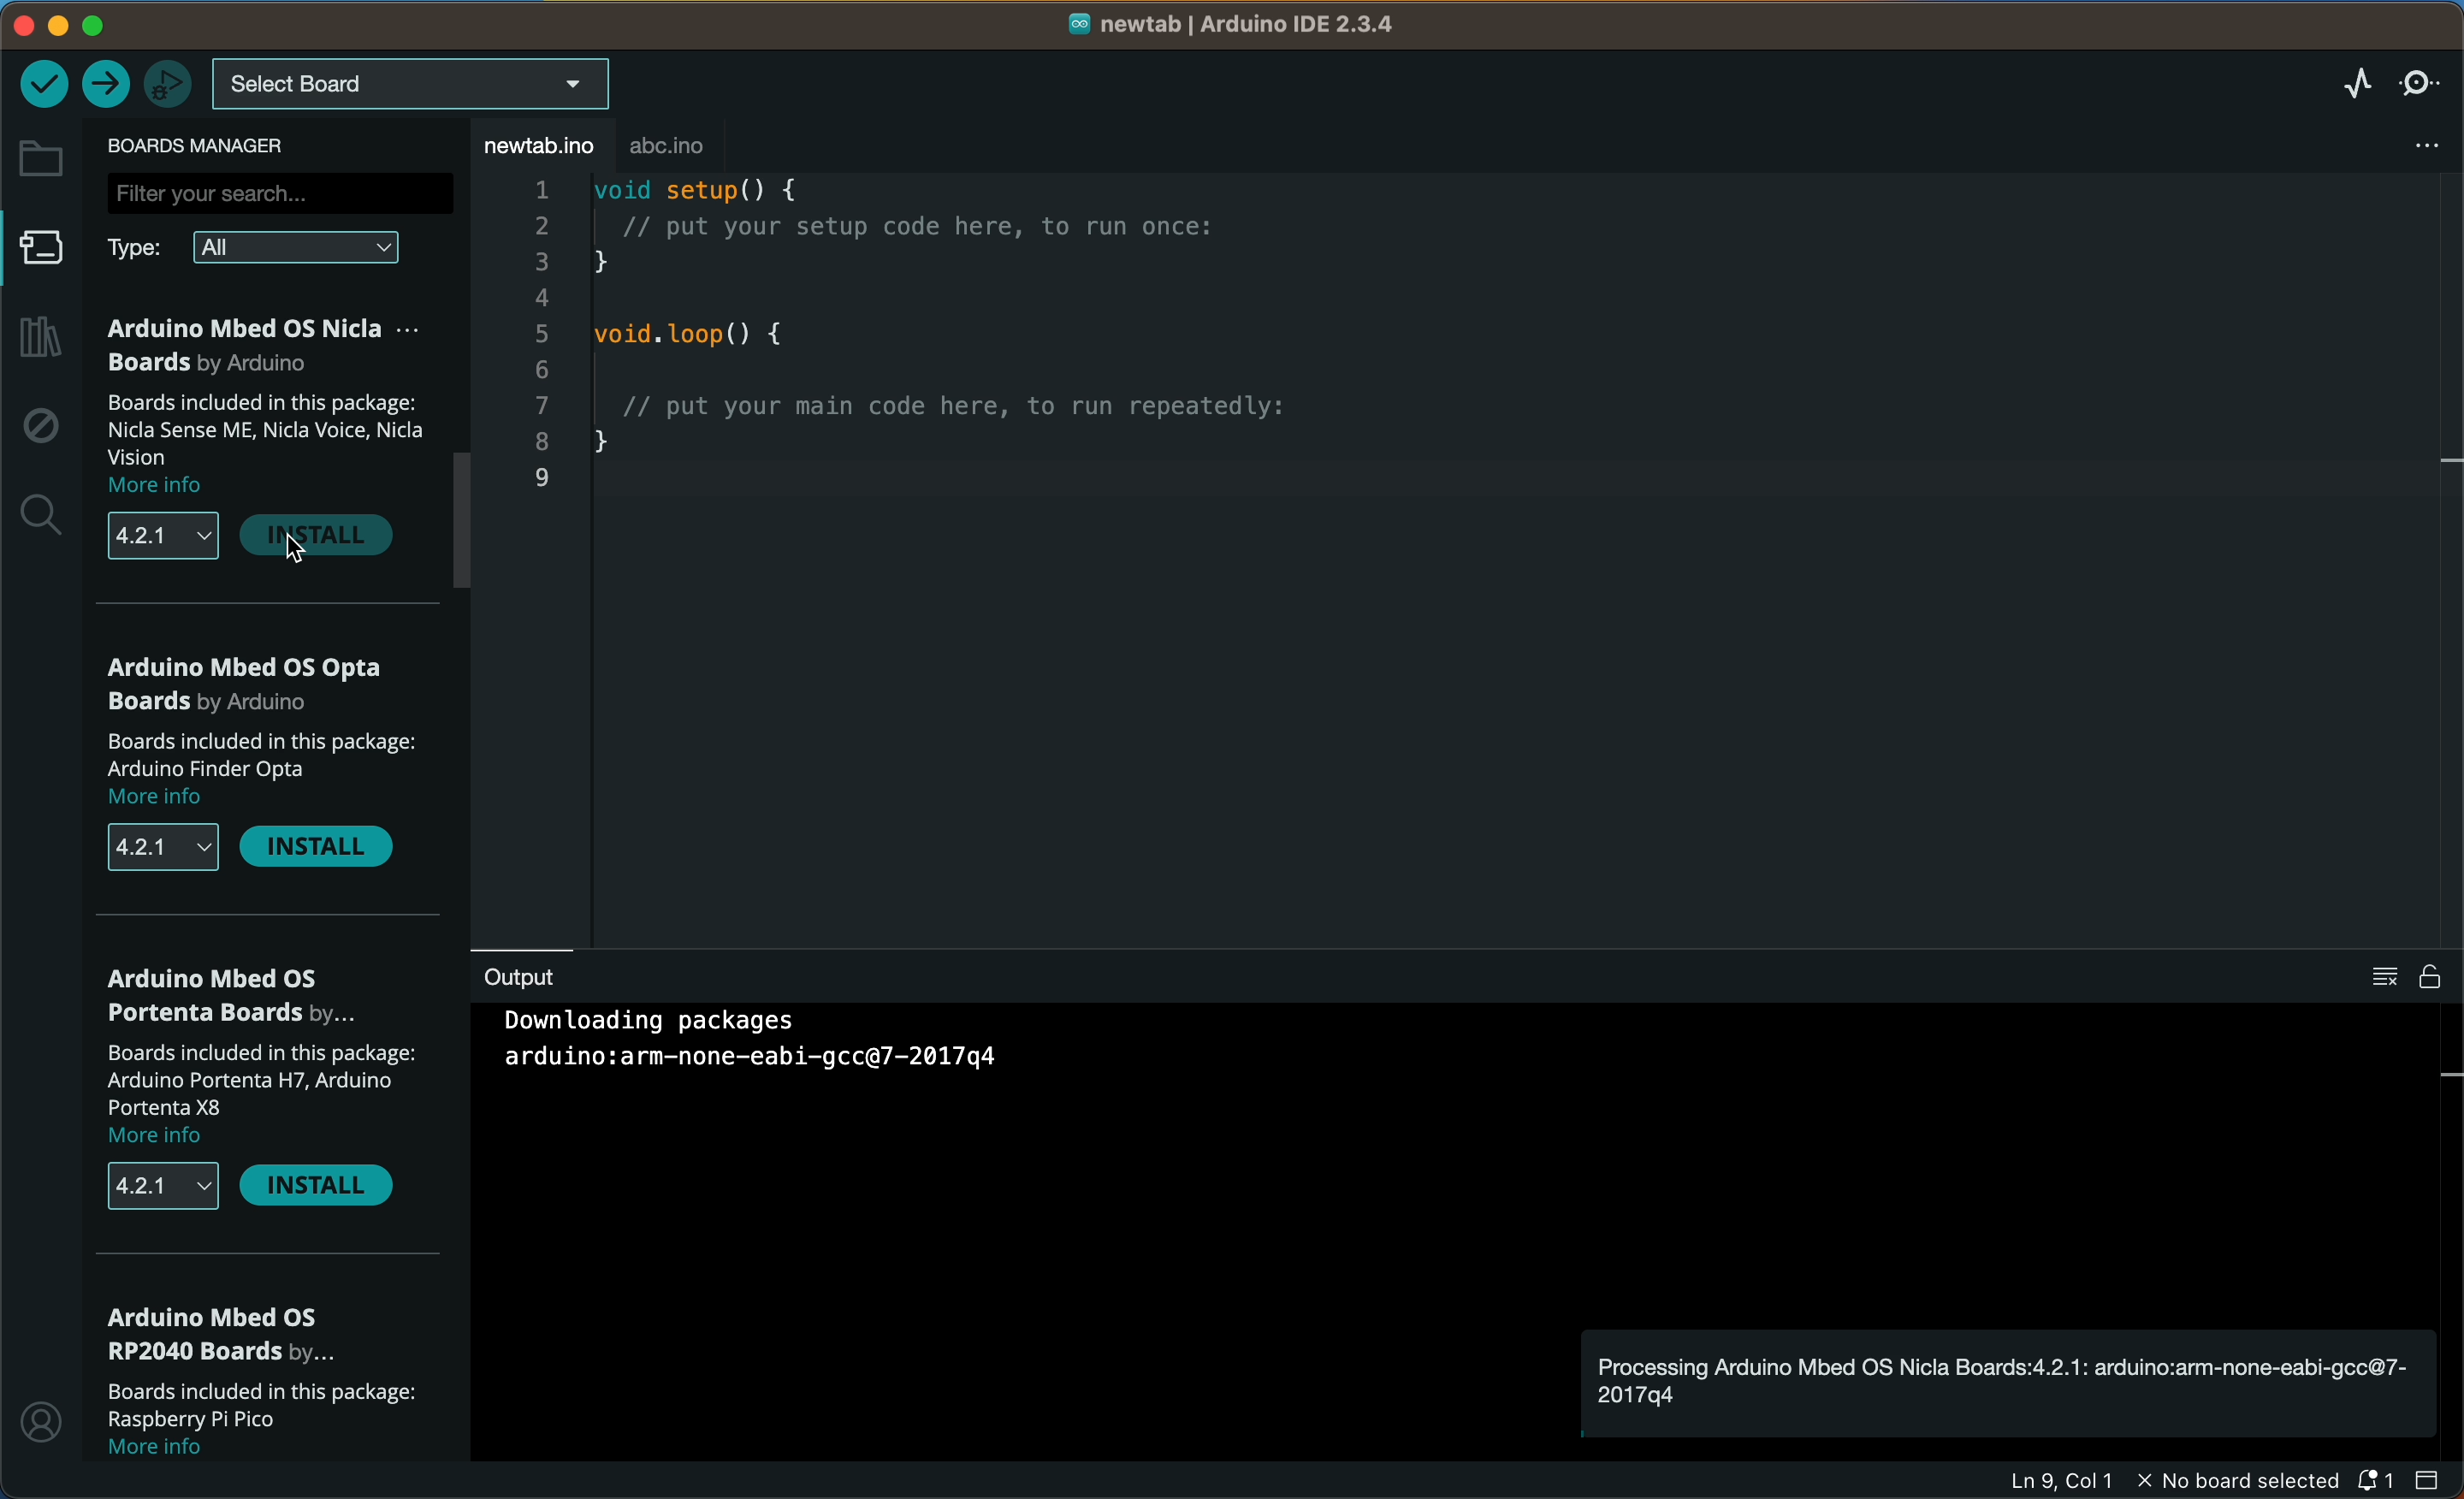  I want to click on , so click(746, 1061).